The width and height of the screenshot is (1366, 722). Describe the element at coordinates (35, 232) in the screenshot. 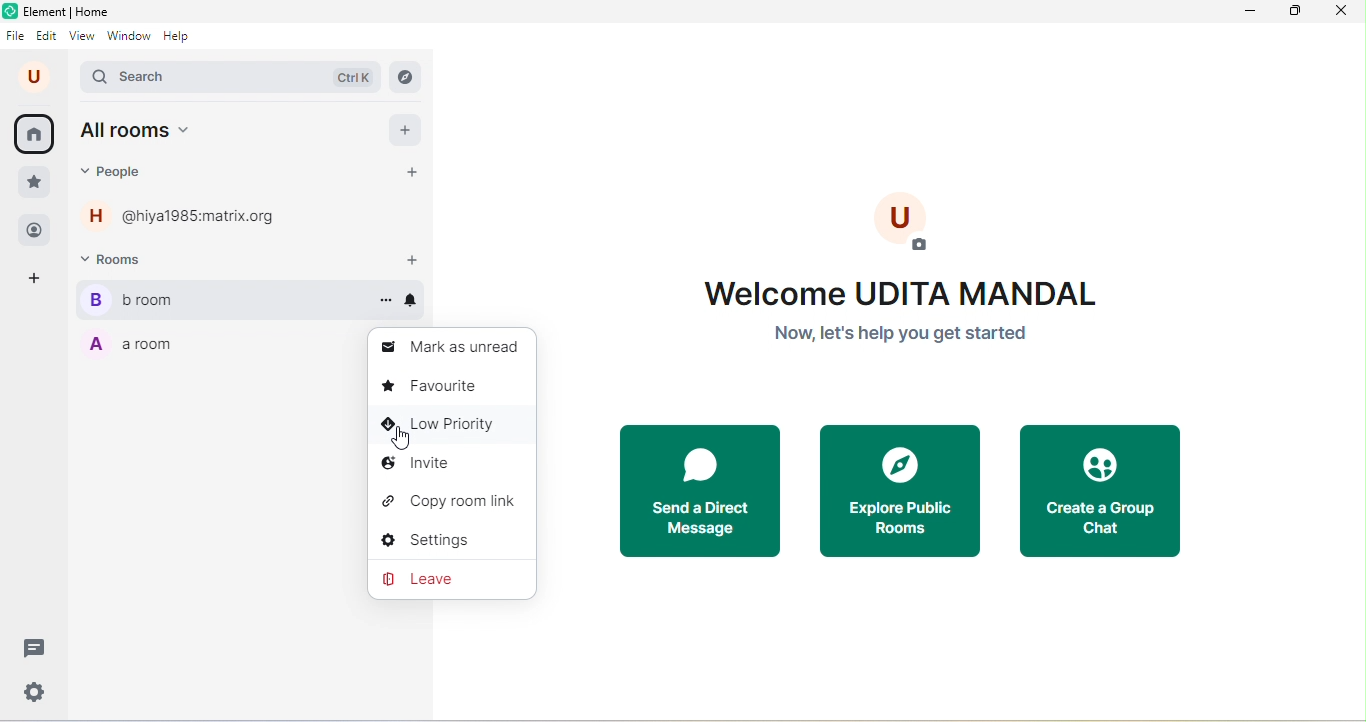

I see `people` at that location.